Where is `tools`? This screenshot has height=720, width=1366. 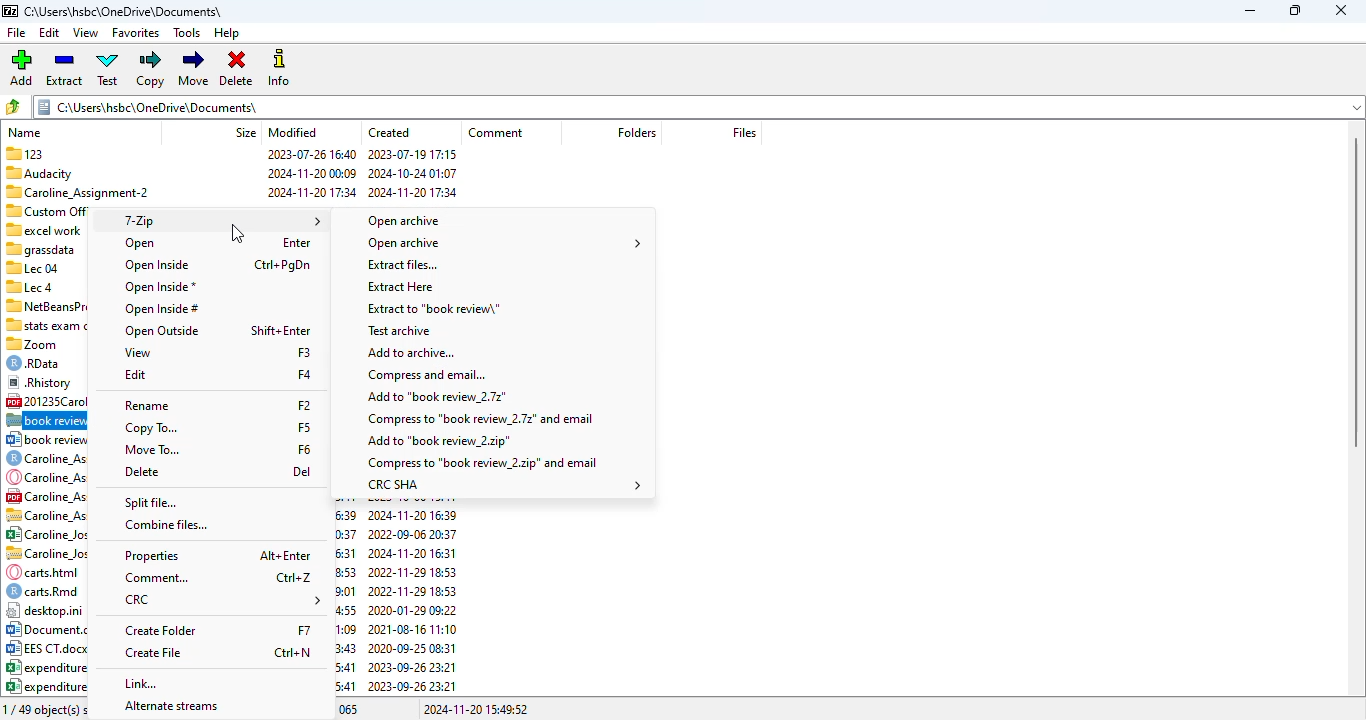 tools is located at coordinates (187, 33).